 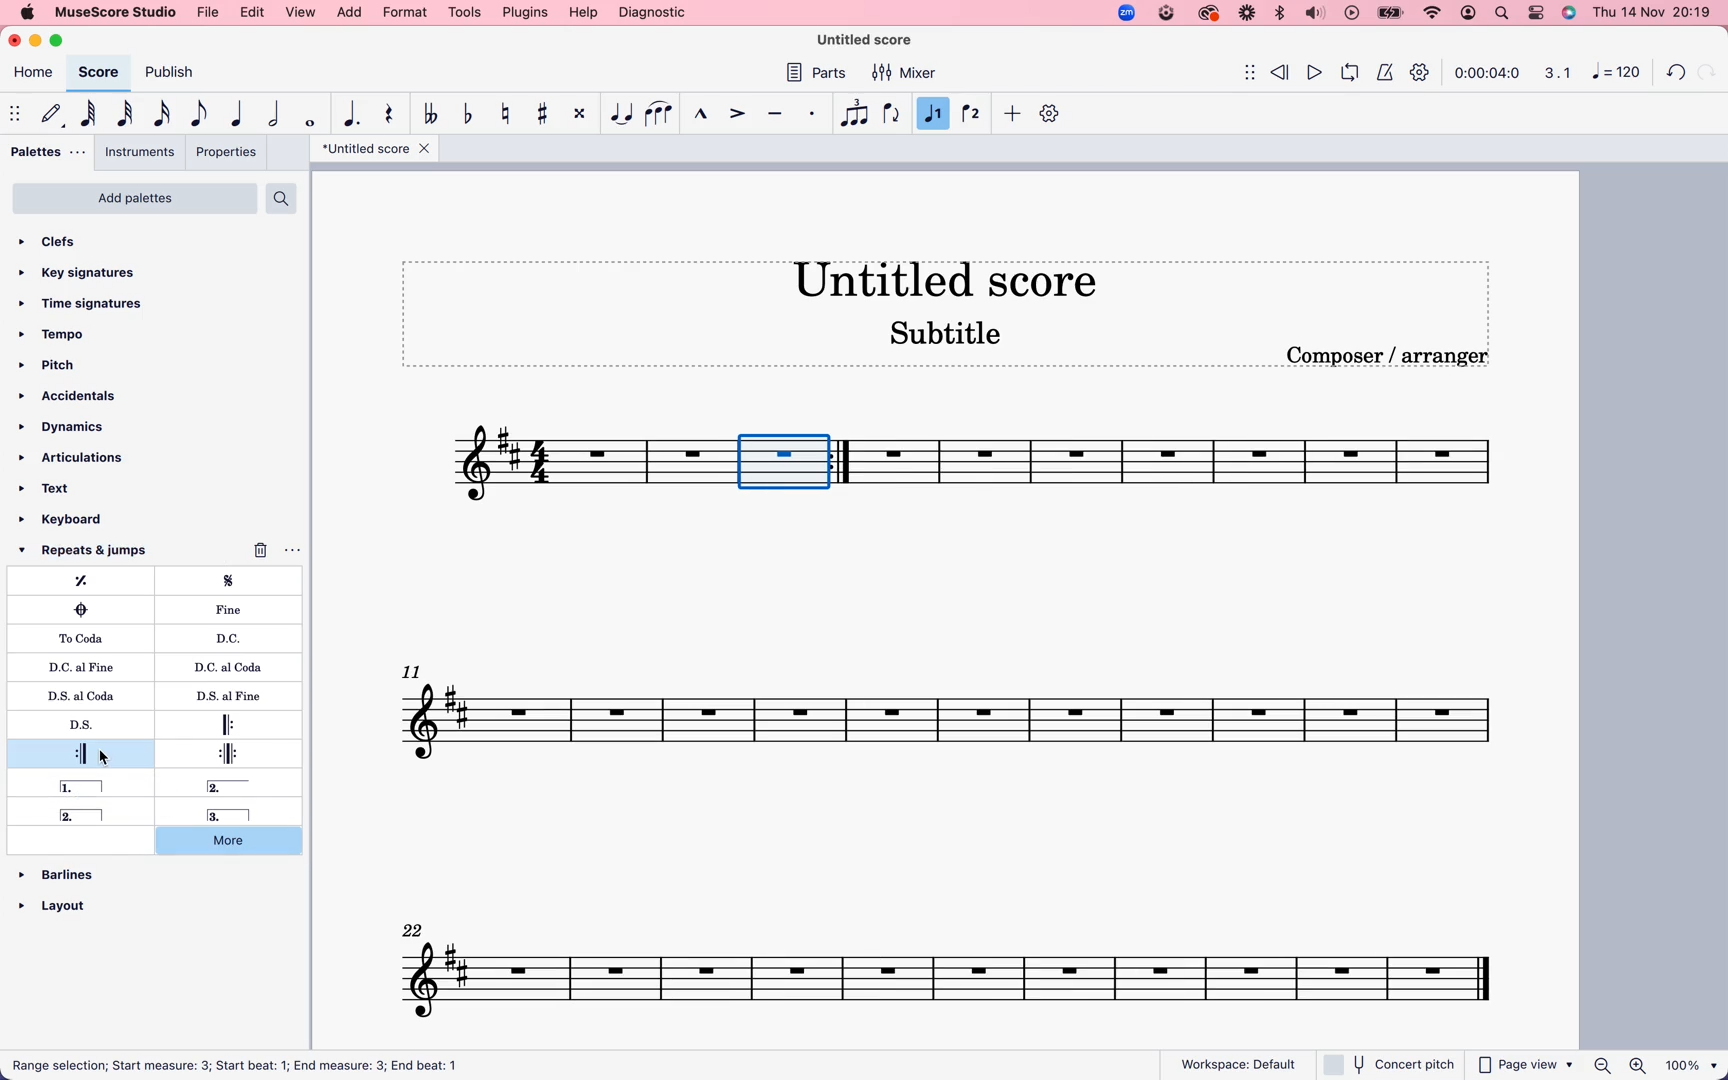 I want to click on bluetooth, so click(x=1278, y=14).